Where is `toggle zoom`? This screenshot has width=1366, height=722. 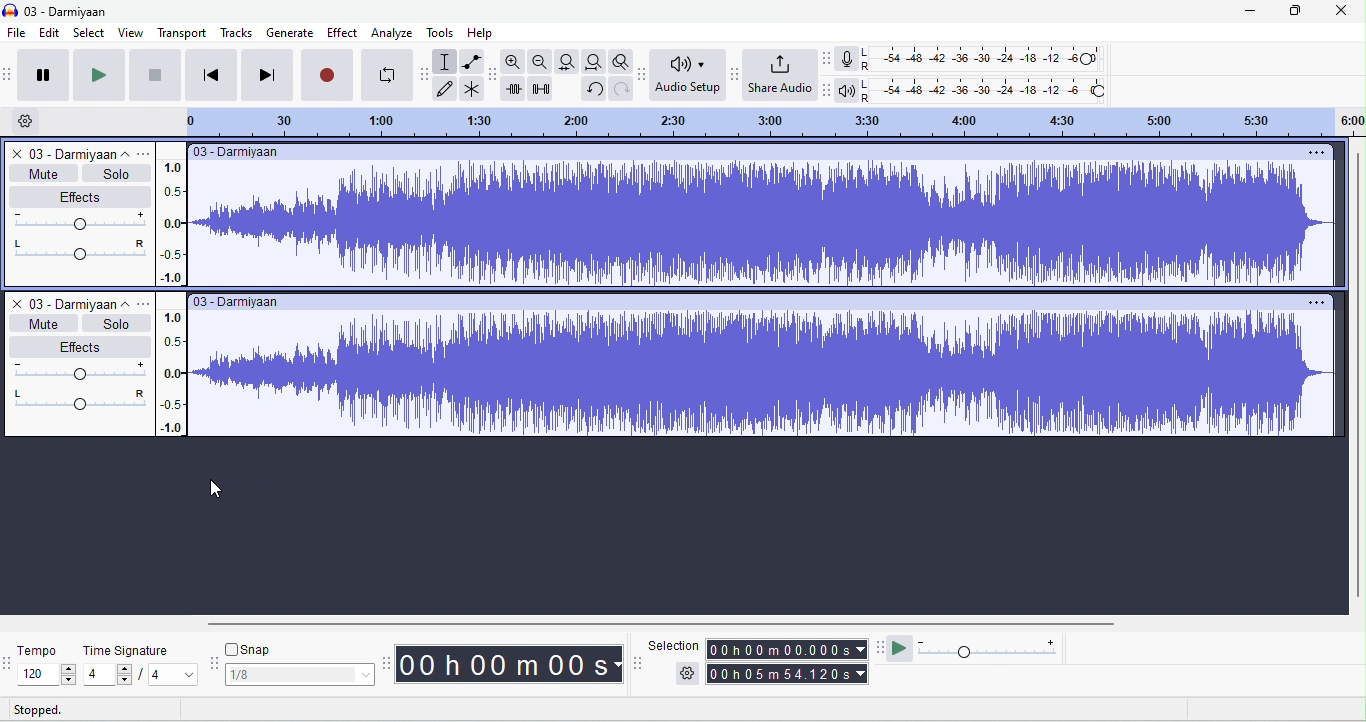 toggle zoom is located at coordinates (622, 62).